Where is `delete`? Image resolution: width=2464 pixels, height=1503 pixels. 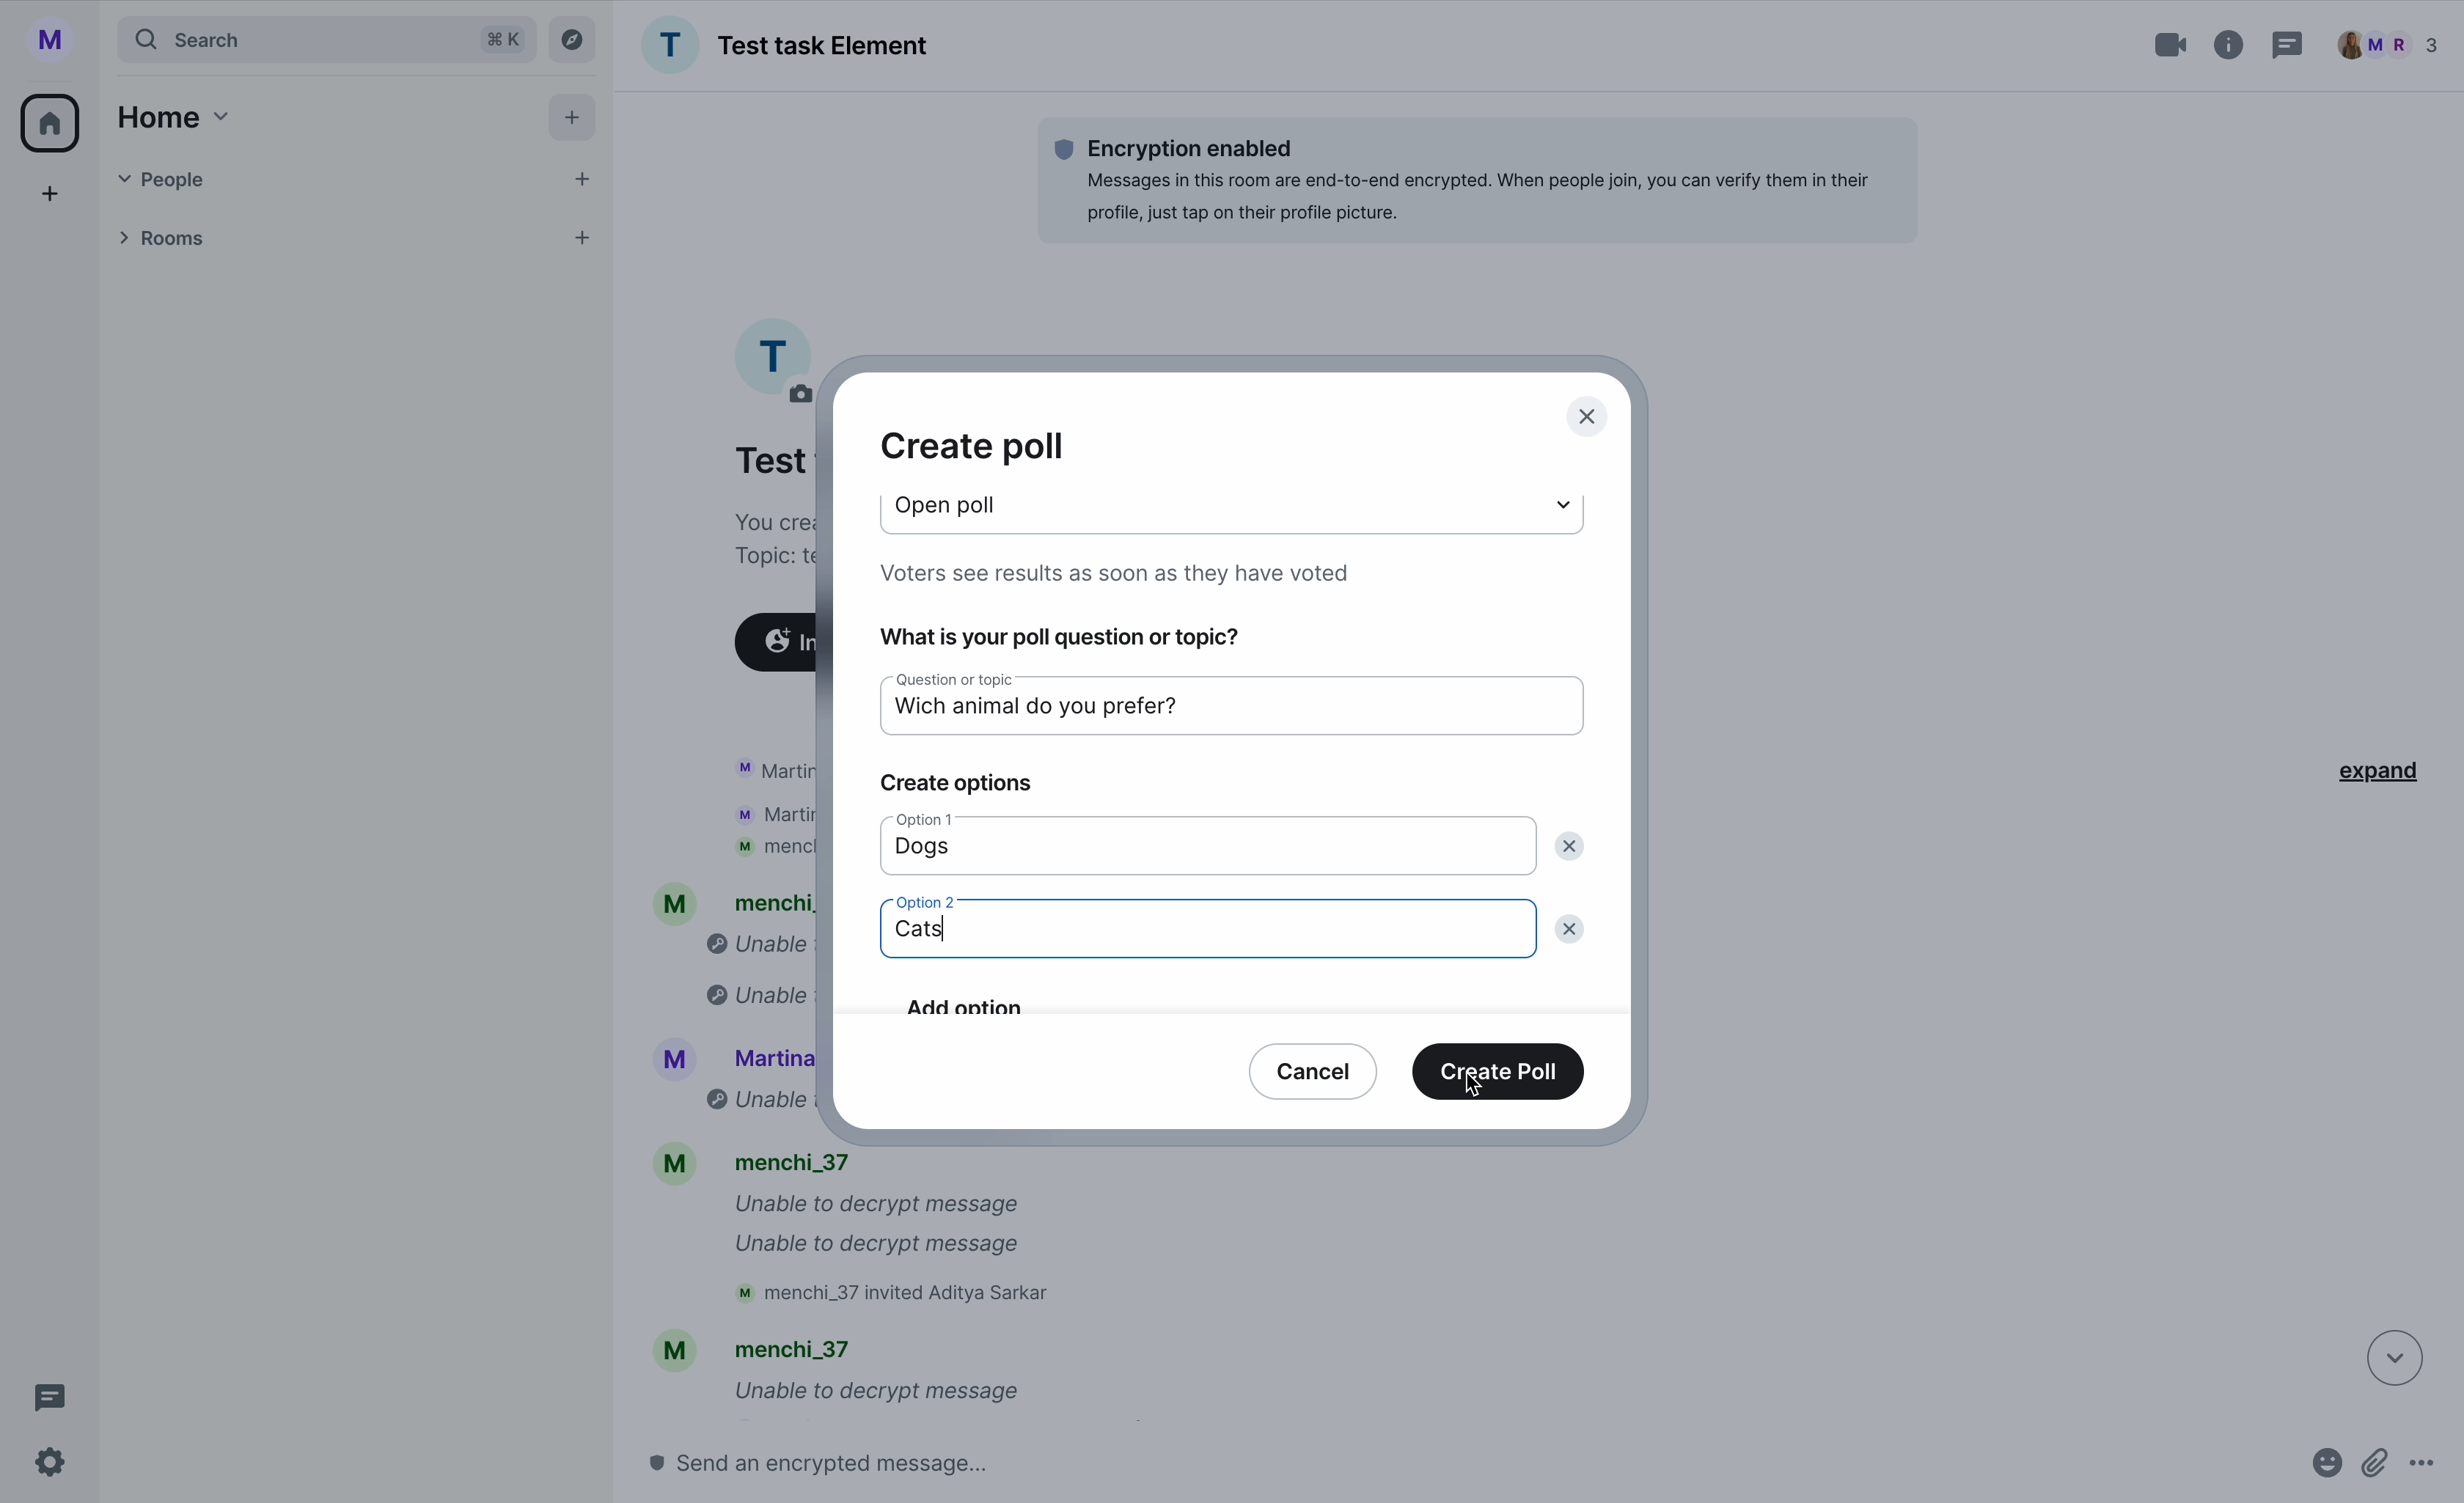 delete is located at coordinates (1572, 843).